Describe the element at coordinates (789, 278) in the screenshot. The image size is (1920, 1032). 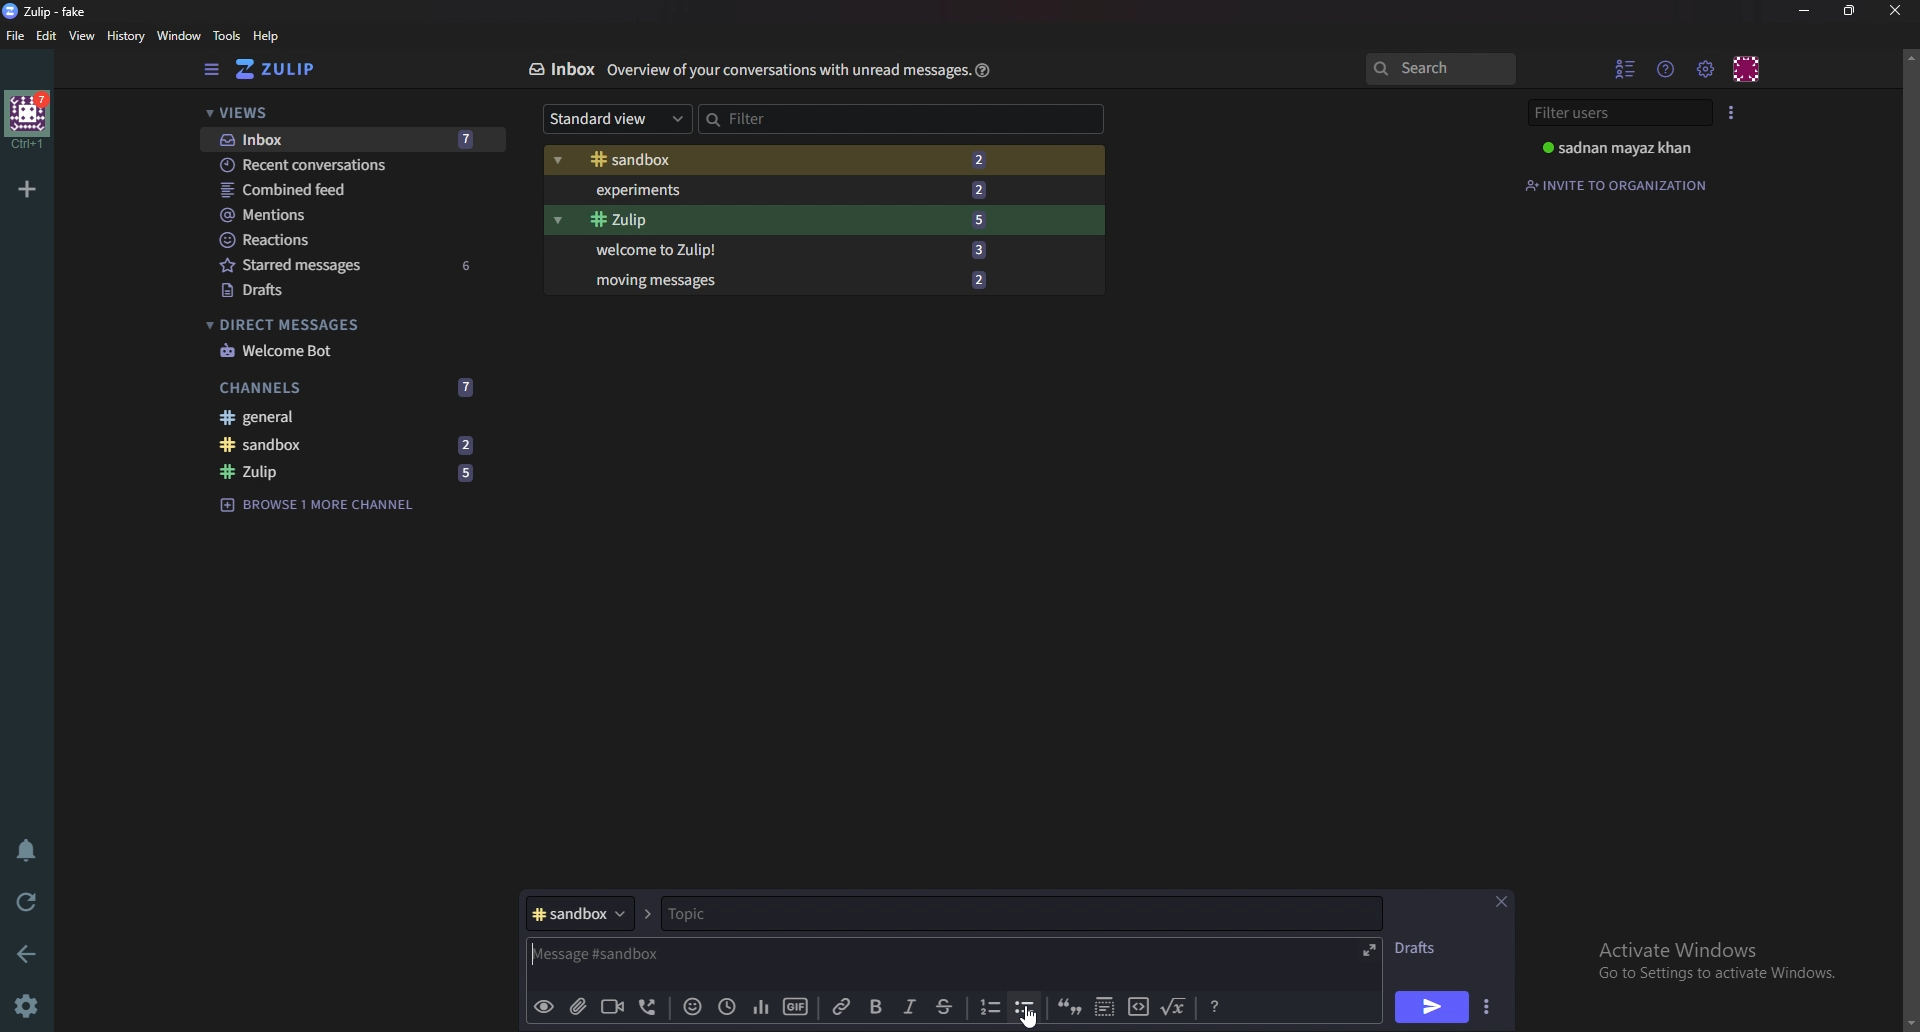
I see `Moving messages` at that location.